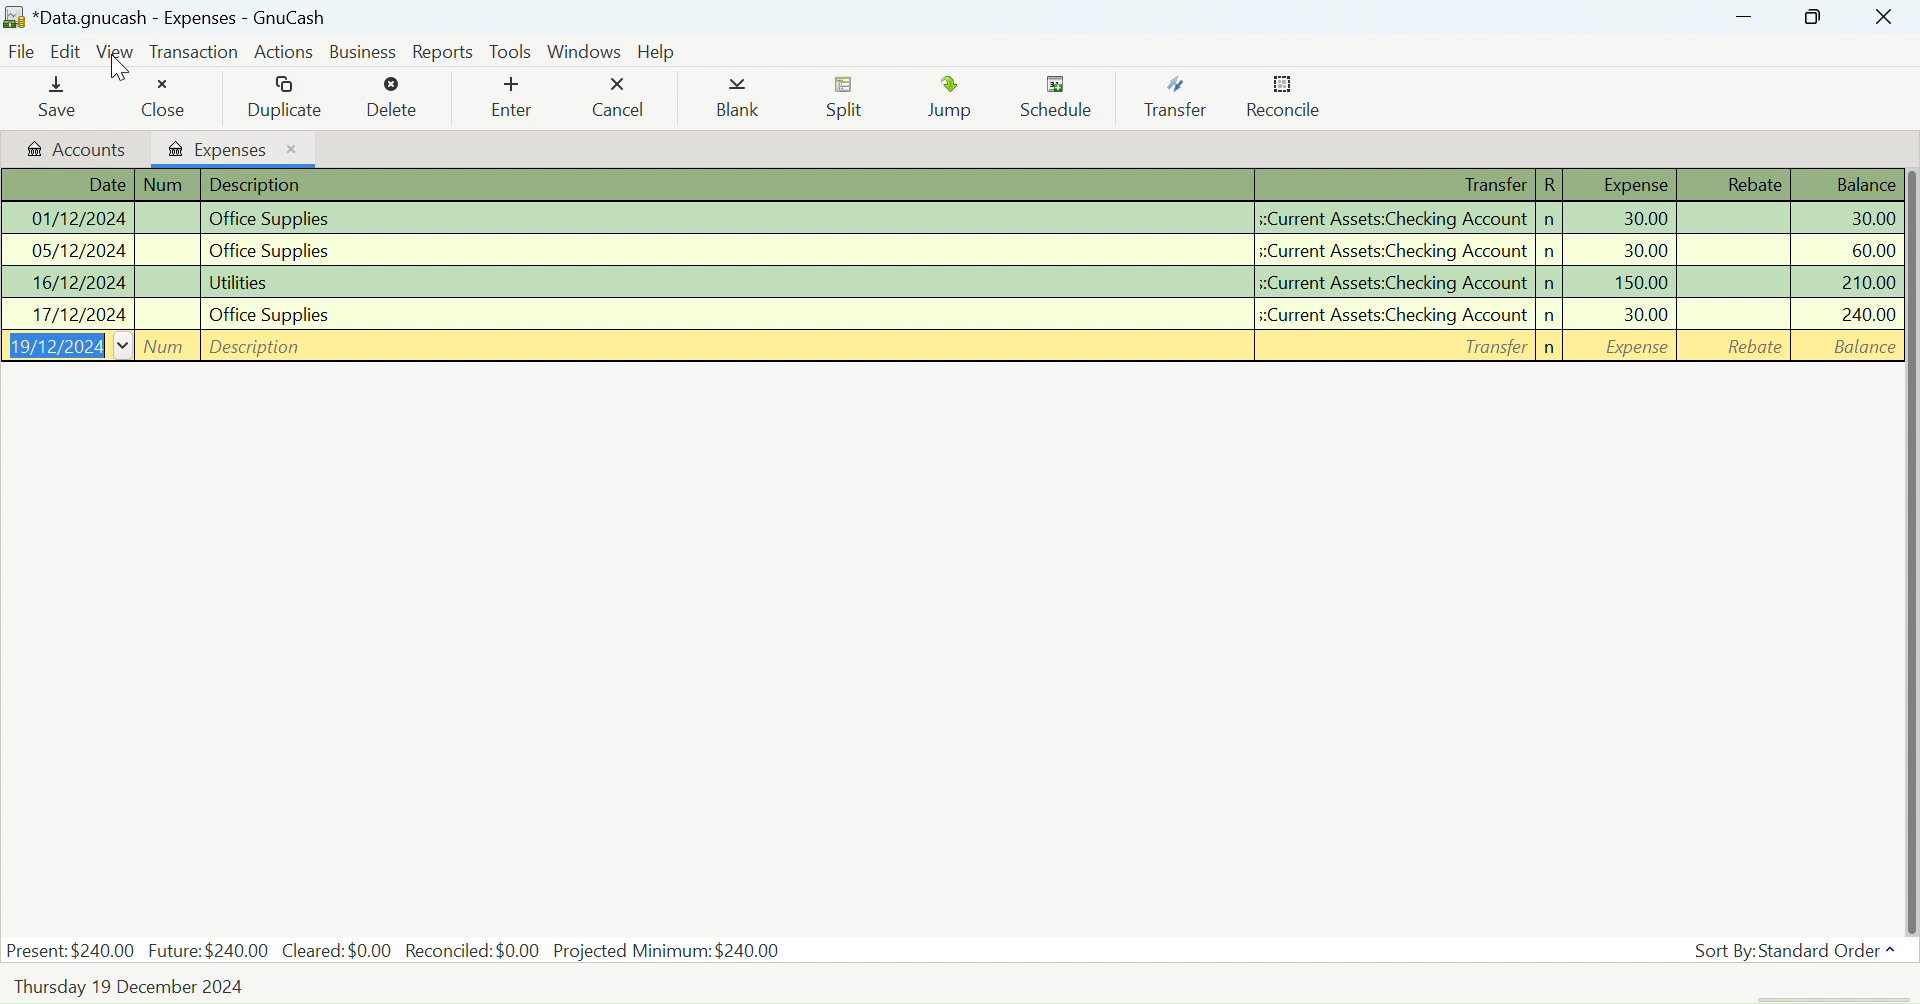 The height and width of the screenshot is (1004, 1920). Describe the element at coordinates (131, 988) in the screenshot. I see `Thursday, 19 December 2024` at that location.